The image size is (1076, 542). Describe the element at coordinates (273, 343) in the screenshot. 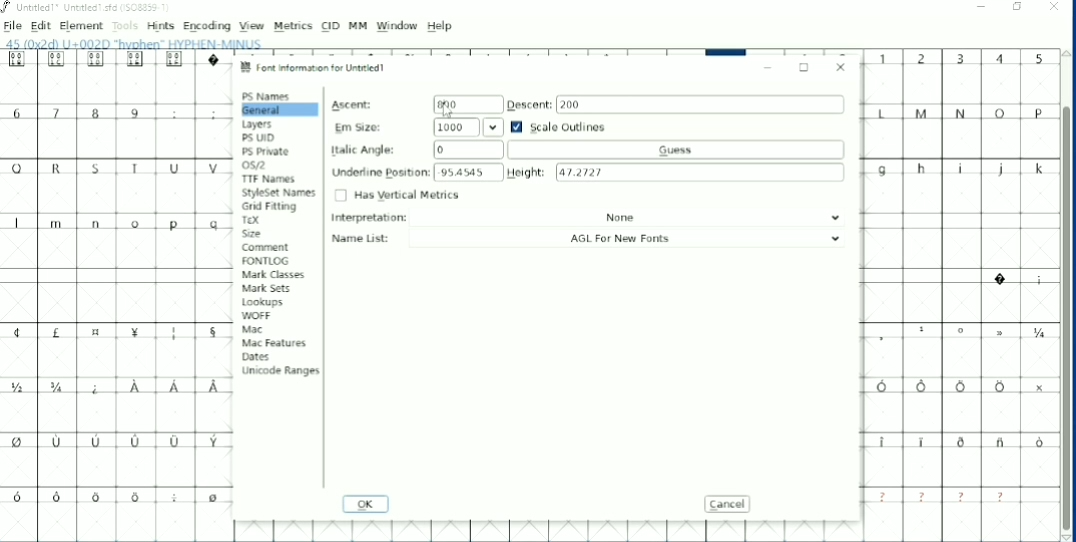

I see `Mac Features` at that location.